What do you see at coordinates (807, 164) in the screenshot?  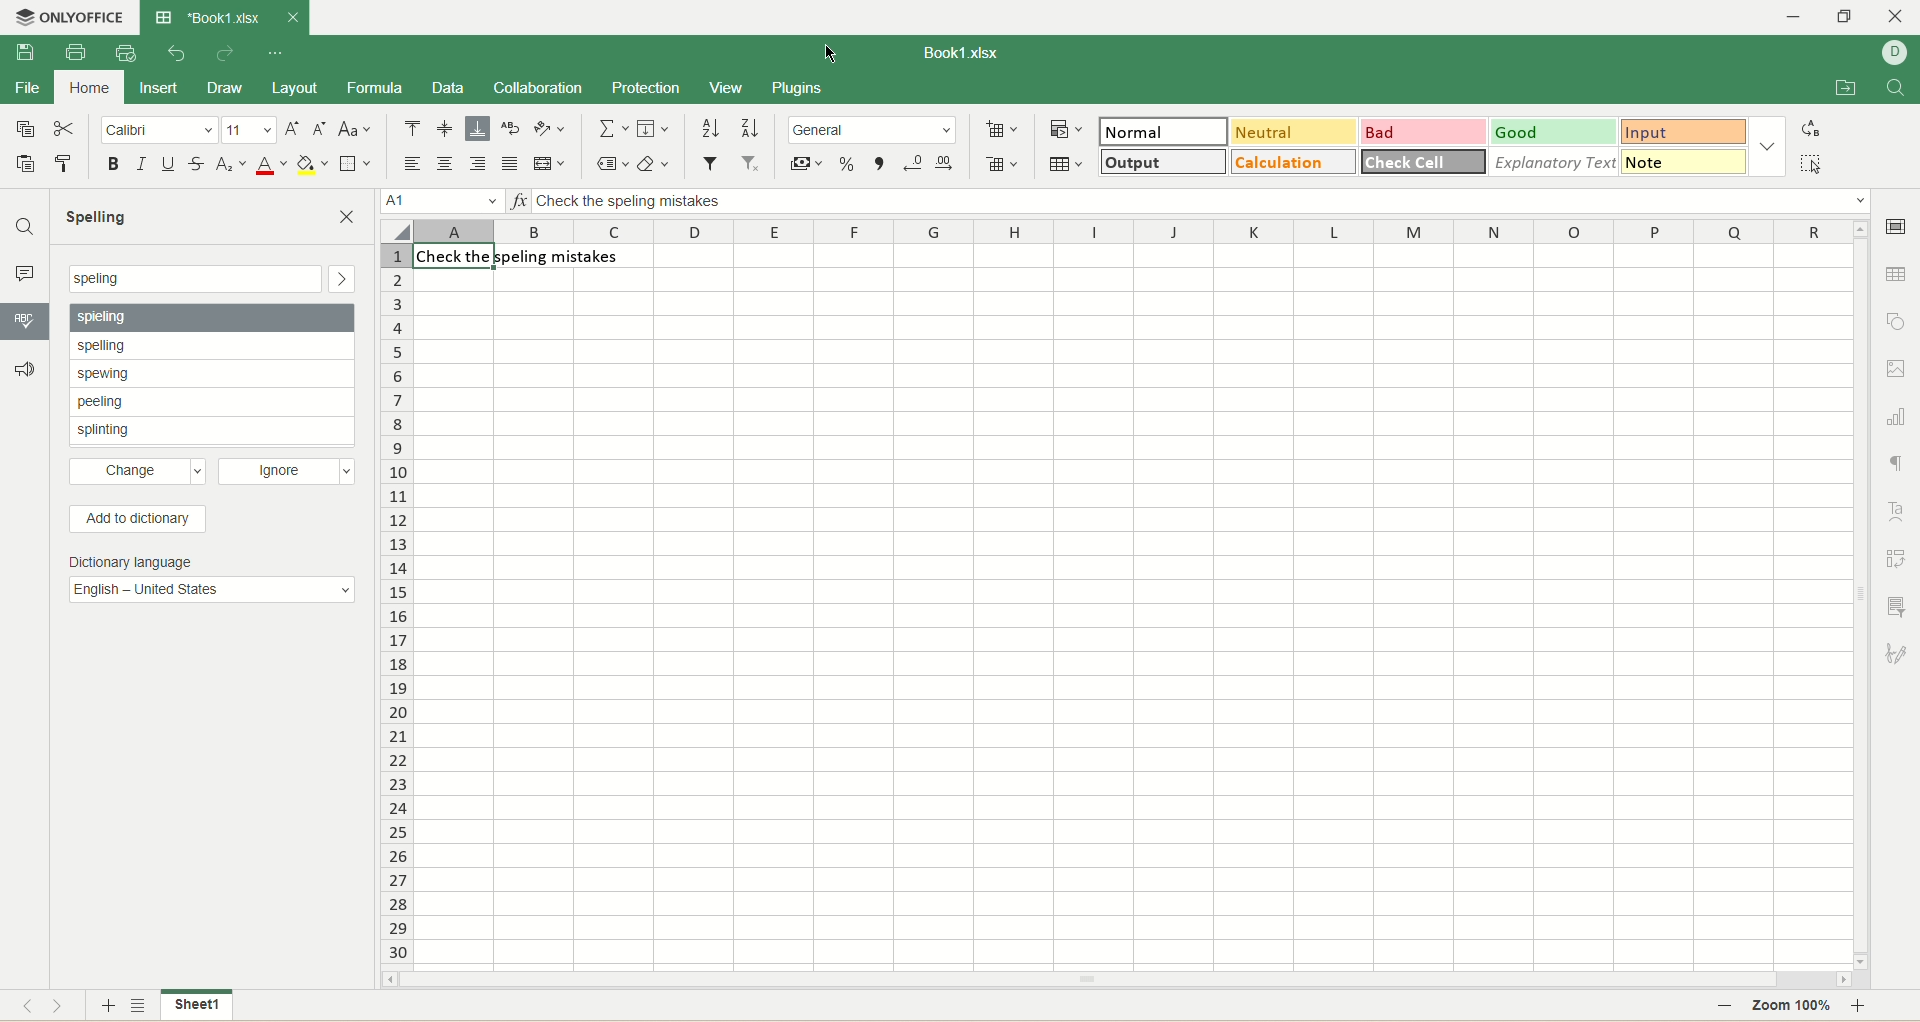 I see `currency style` at bounding box center [807, 164].